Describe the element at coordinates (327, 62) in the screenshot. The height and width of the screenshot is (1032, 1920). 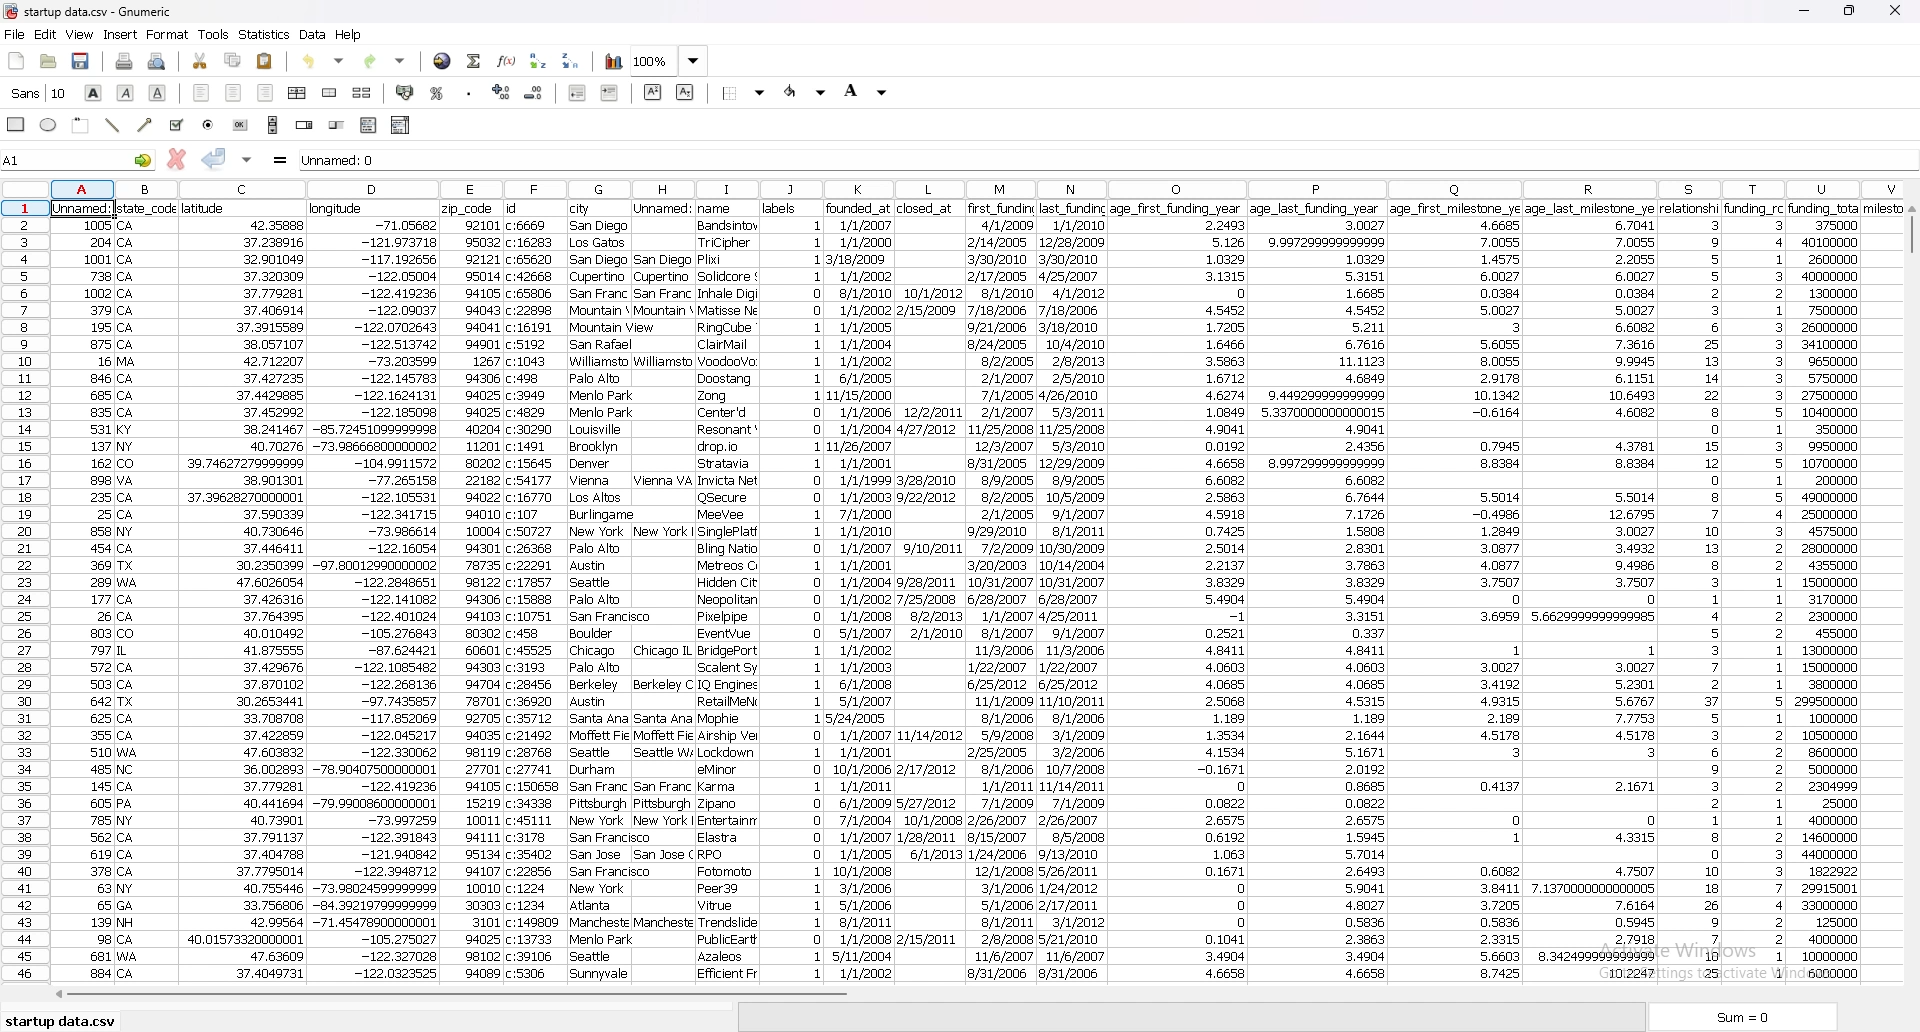
I see `undo` at that location.